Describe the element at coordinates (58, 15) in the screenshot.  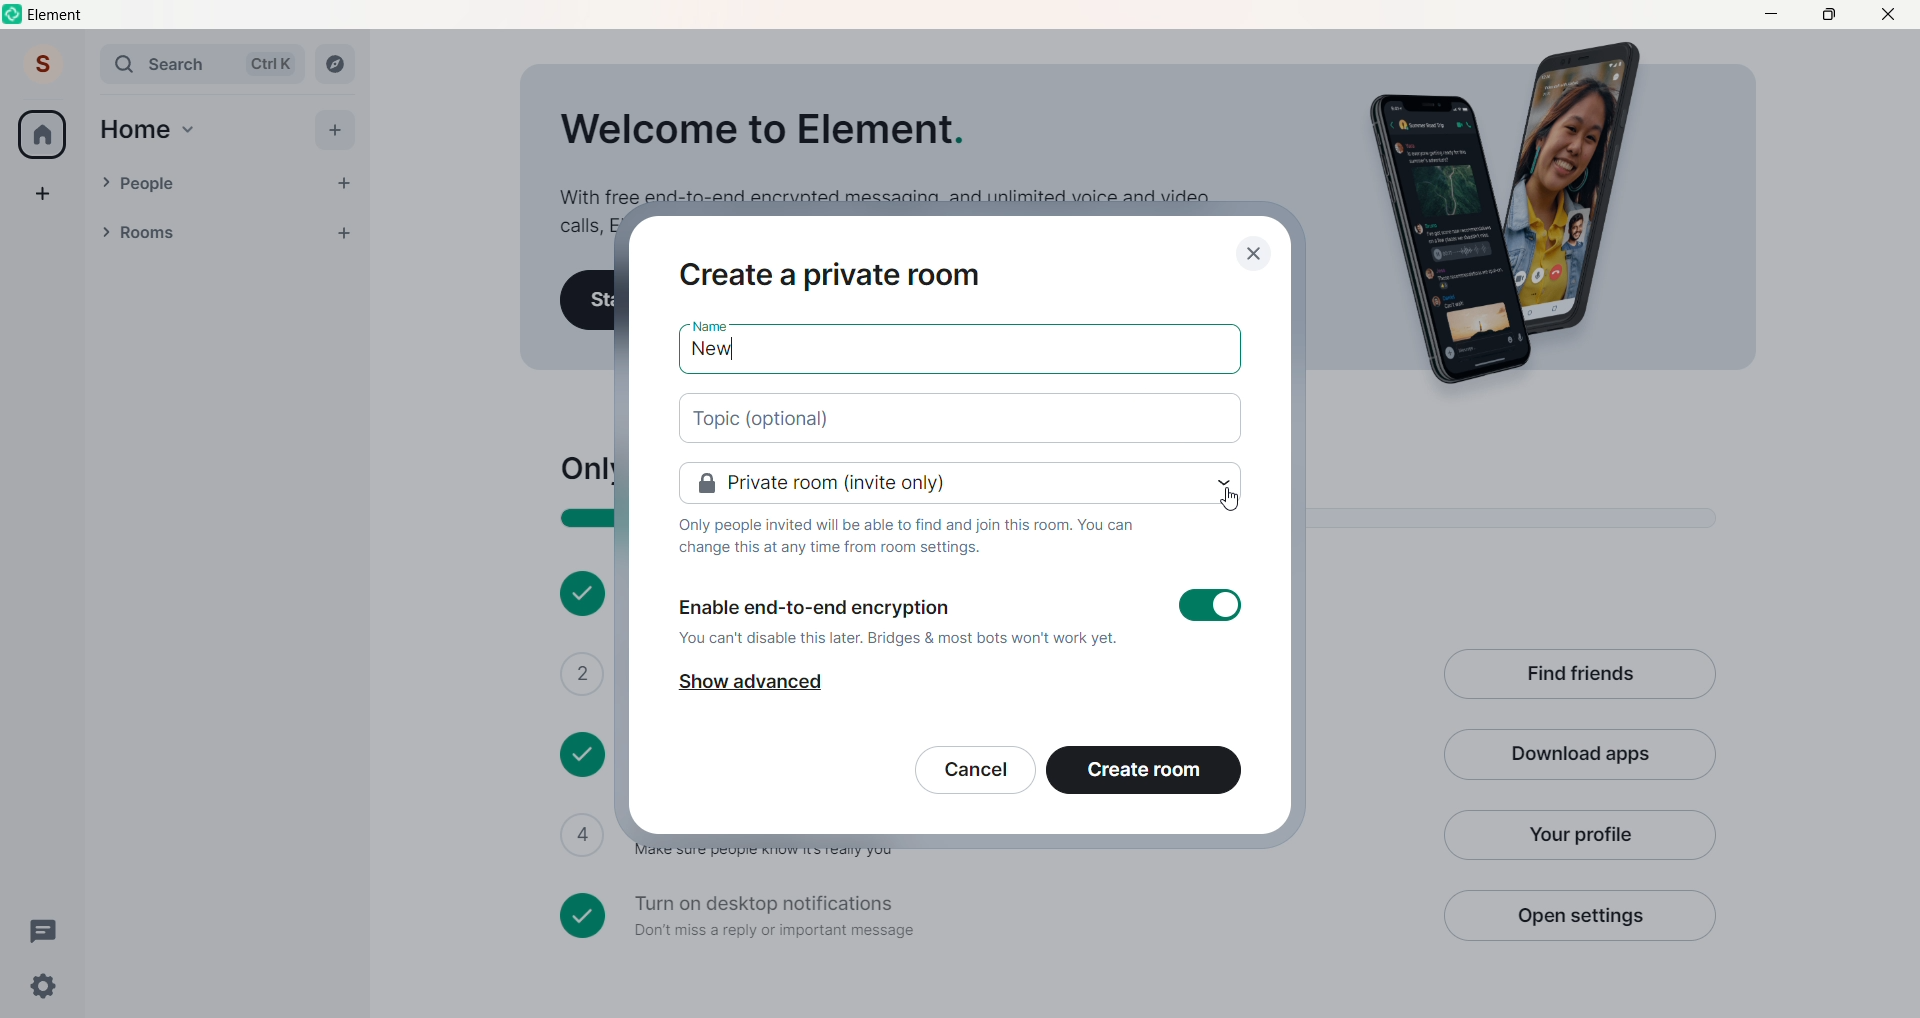
I see `Element` at that location.